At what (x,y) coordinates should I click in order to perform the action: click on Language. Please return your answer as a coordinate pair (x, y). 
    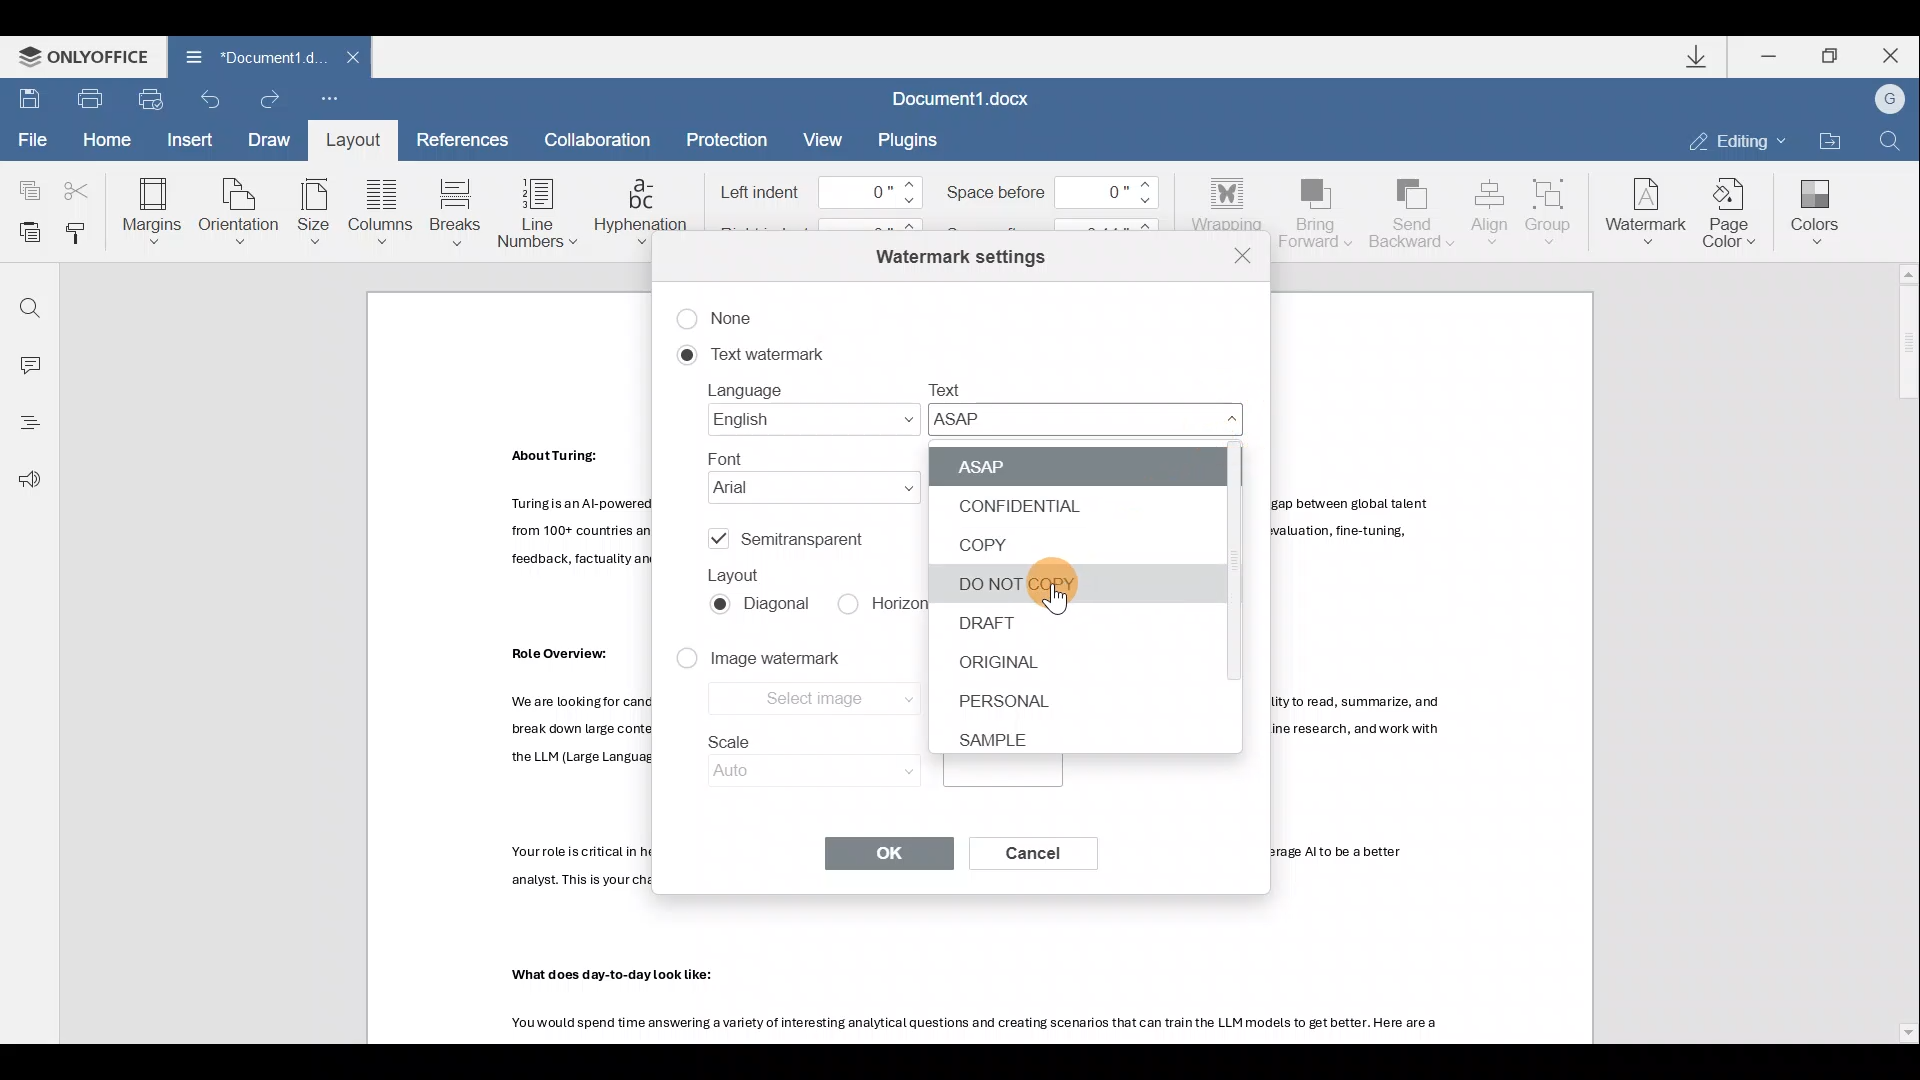
    Looking at the image, I should click on (804, 406).